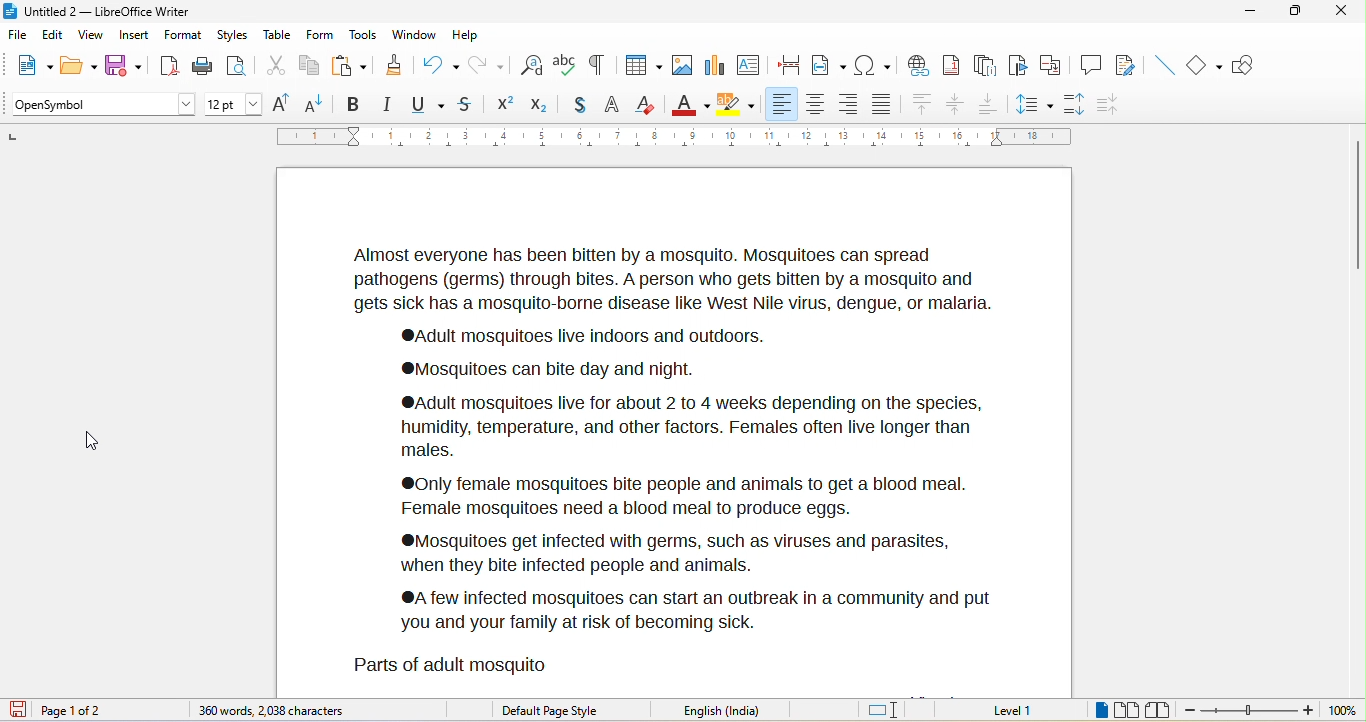 The image size is (1366, 722). Describe the element at coordinates (485, 64) in the screenshot. I see `redo` at that location.